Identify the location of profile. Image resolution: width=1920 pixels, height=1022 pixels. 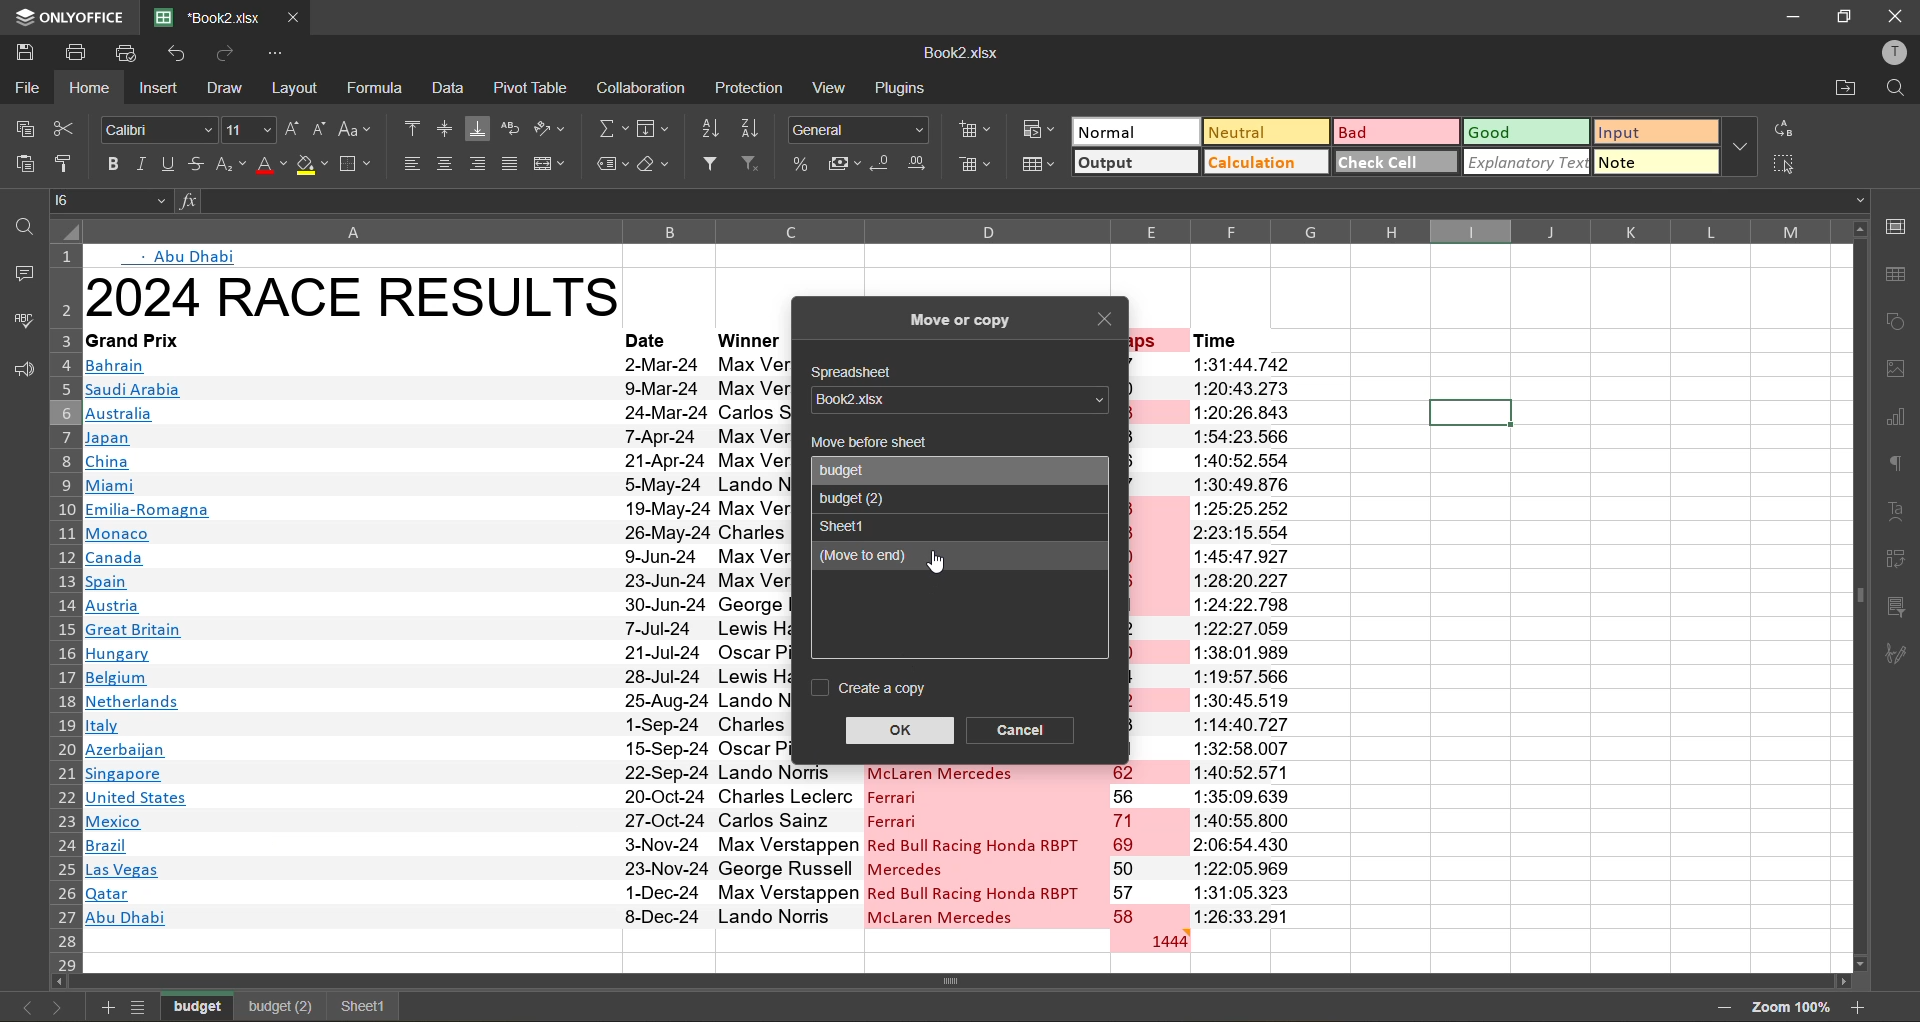
(1890, 53).